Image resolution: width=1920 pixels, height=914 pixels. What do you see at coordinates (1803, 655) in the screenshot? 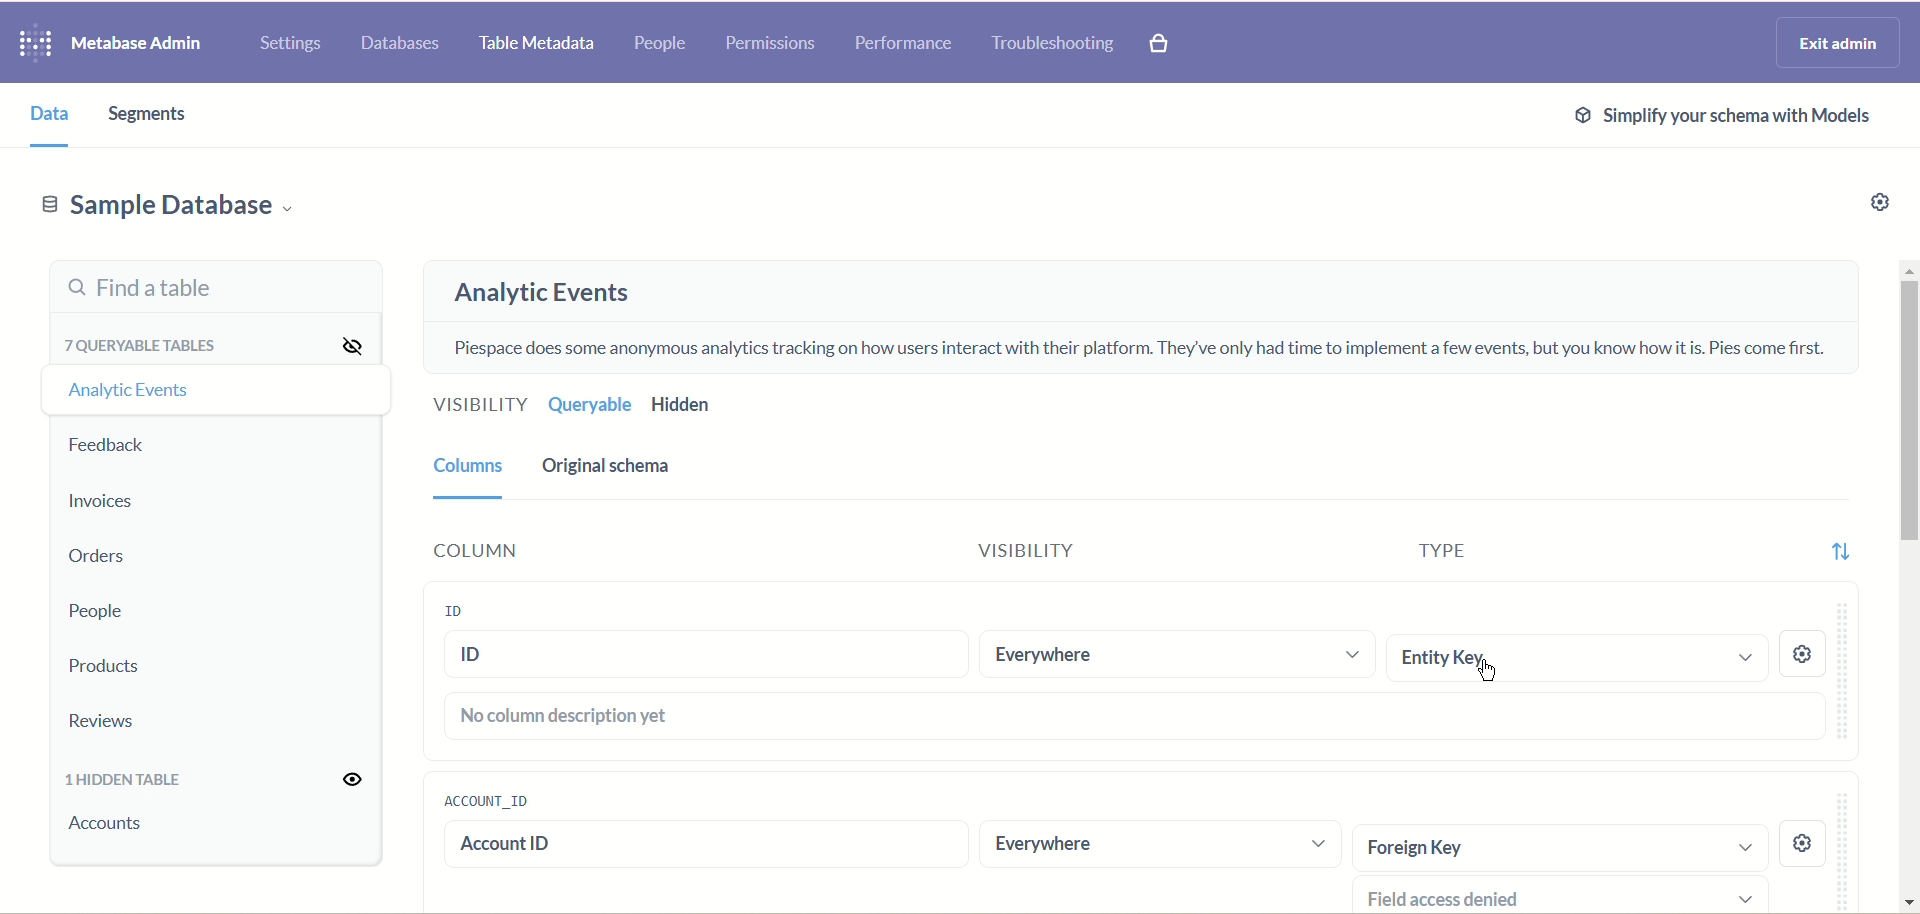
I see `settings` at bounding box center [1803, 655].